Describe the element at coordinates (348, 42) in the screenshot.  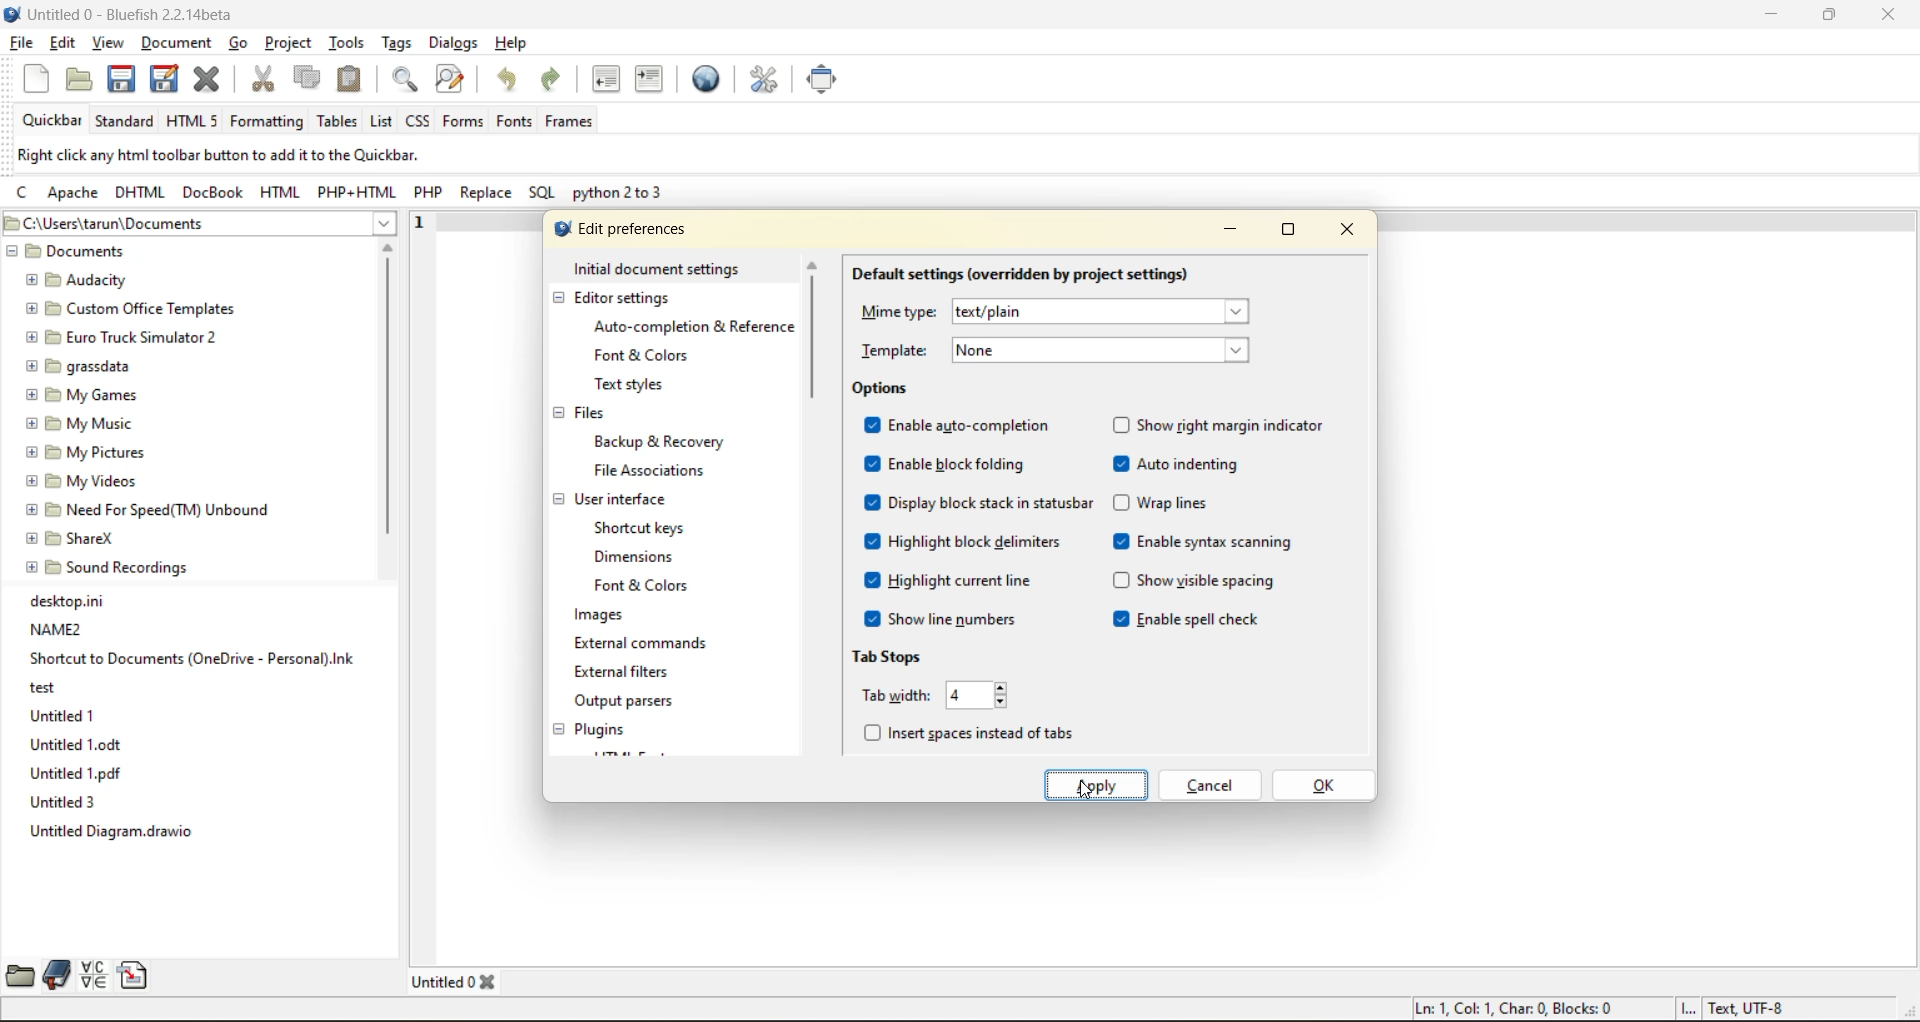
I see `tools` at that location.